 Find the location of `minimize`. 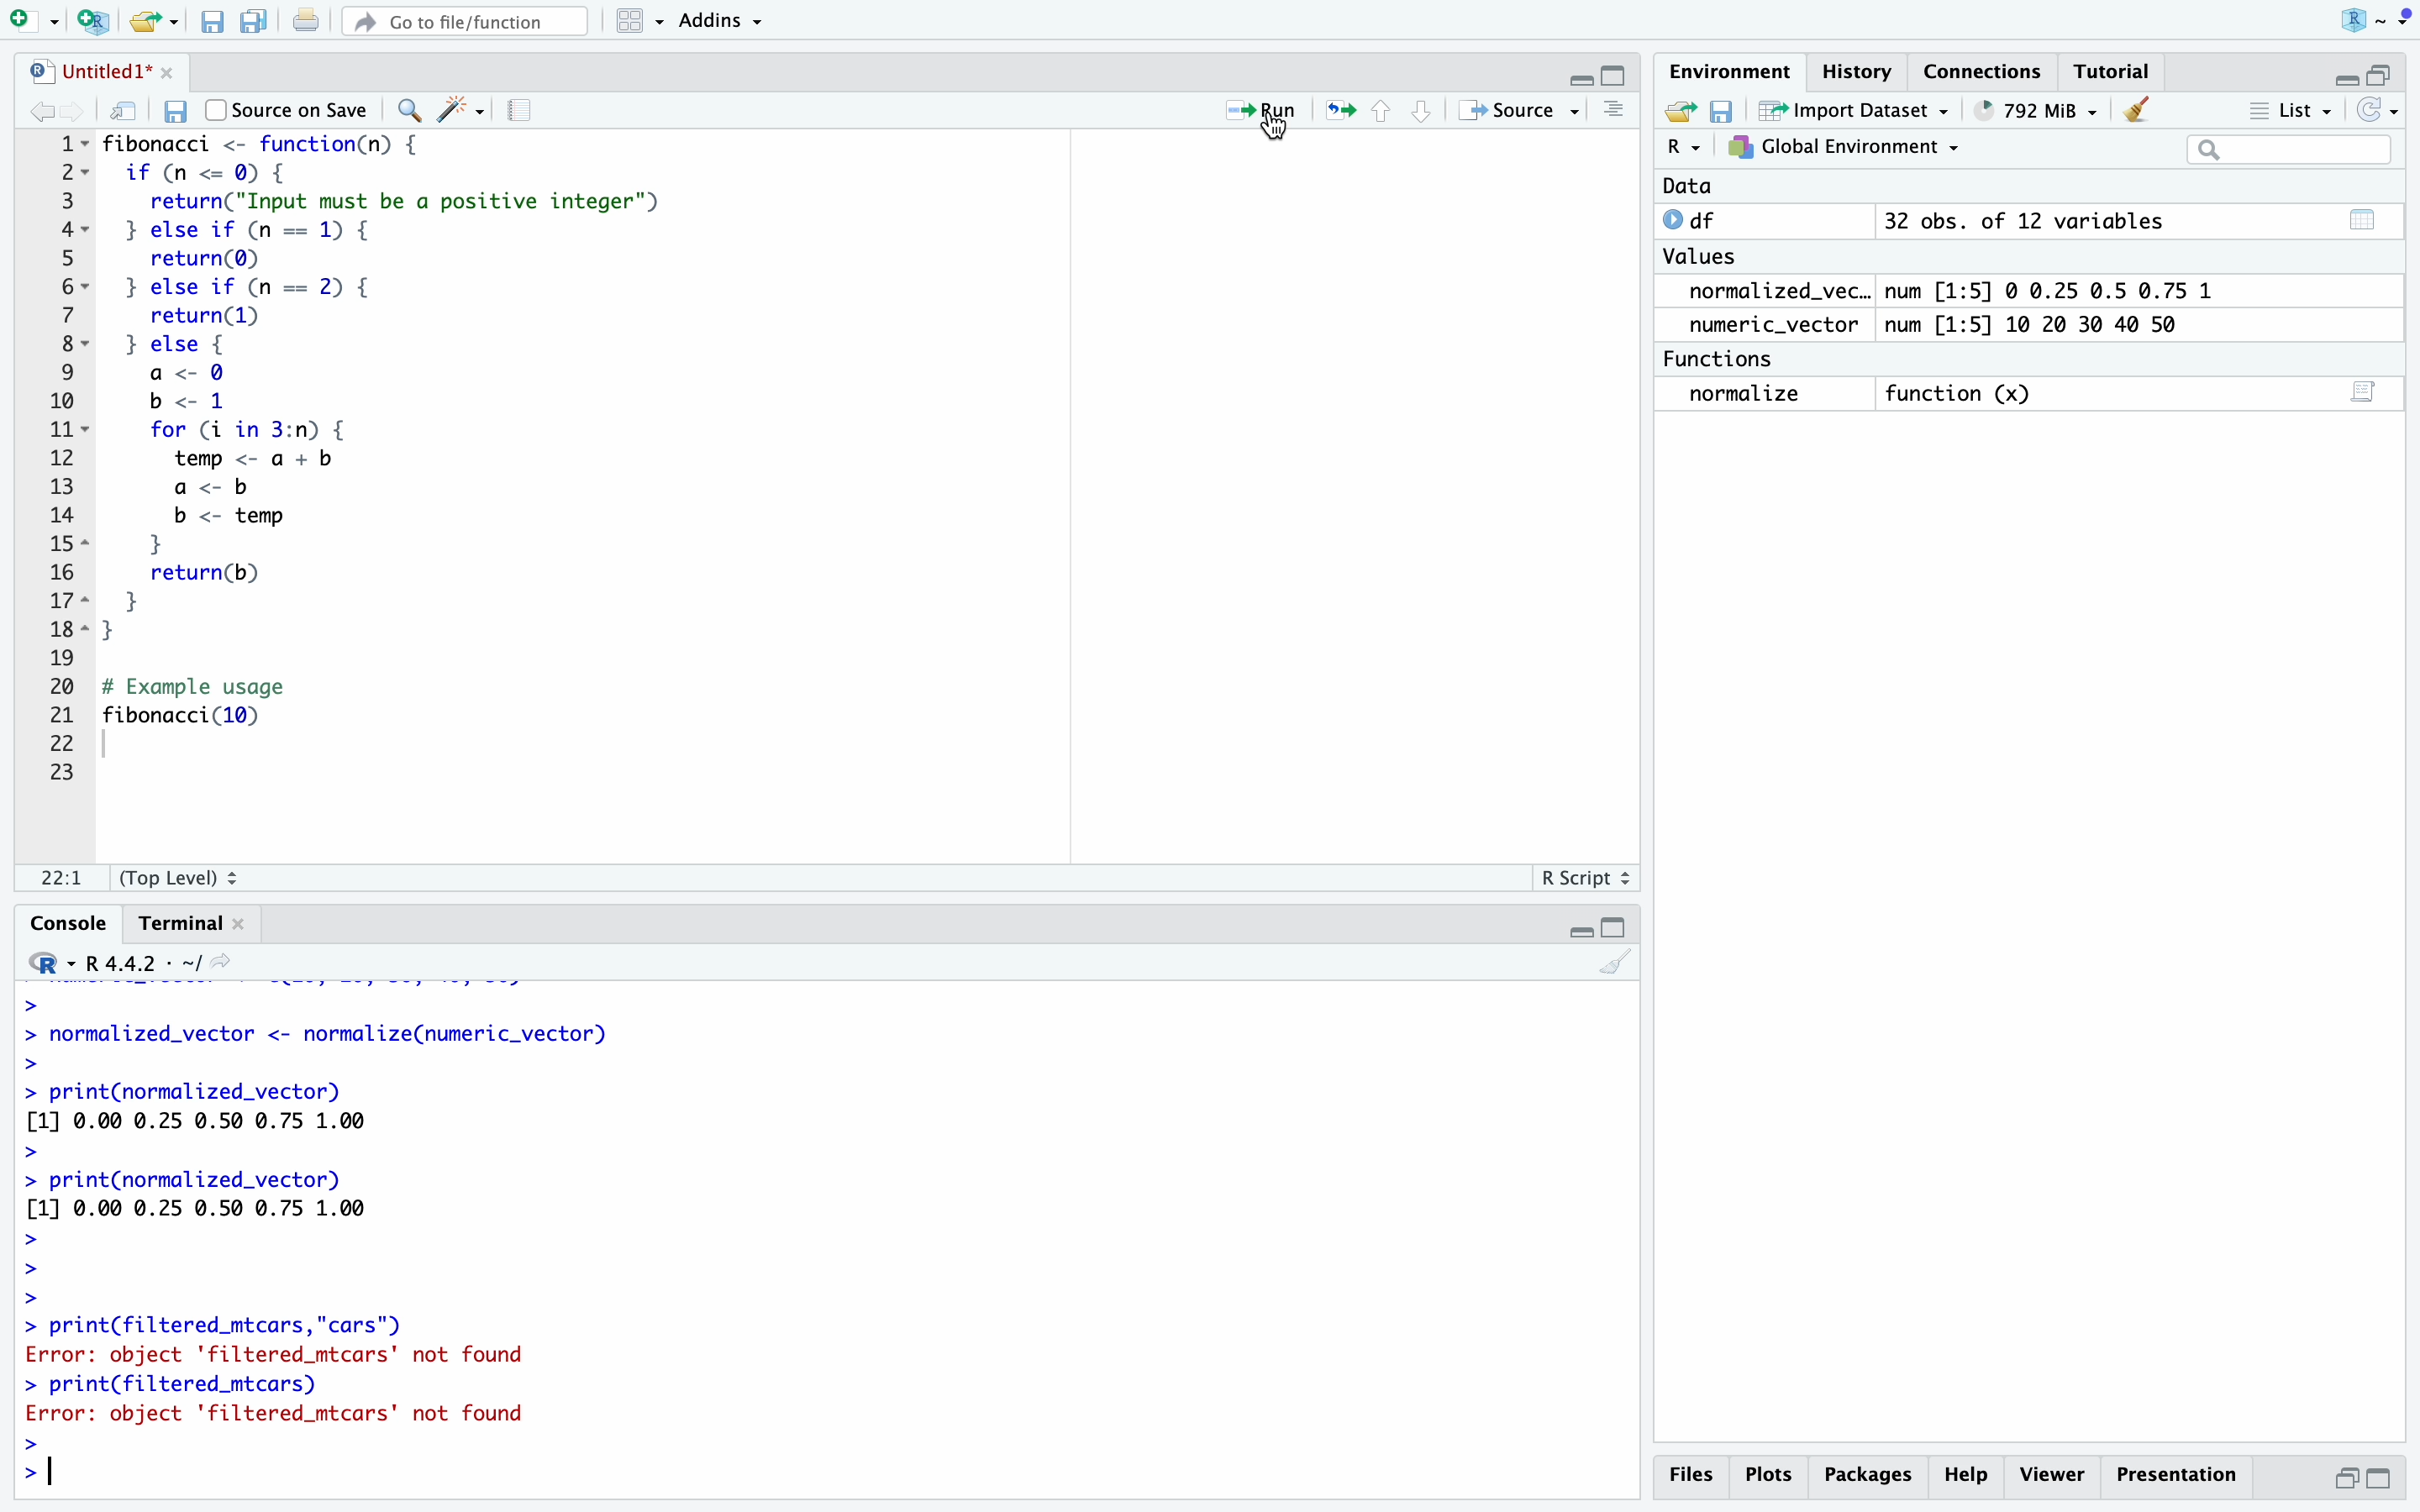

minimize is located at coordinates (2340, 72).